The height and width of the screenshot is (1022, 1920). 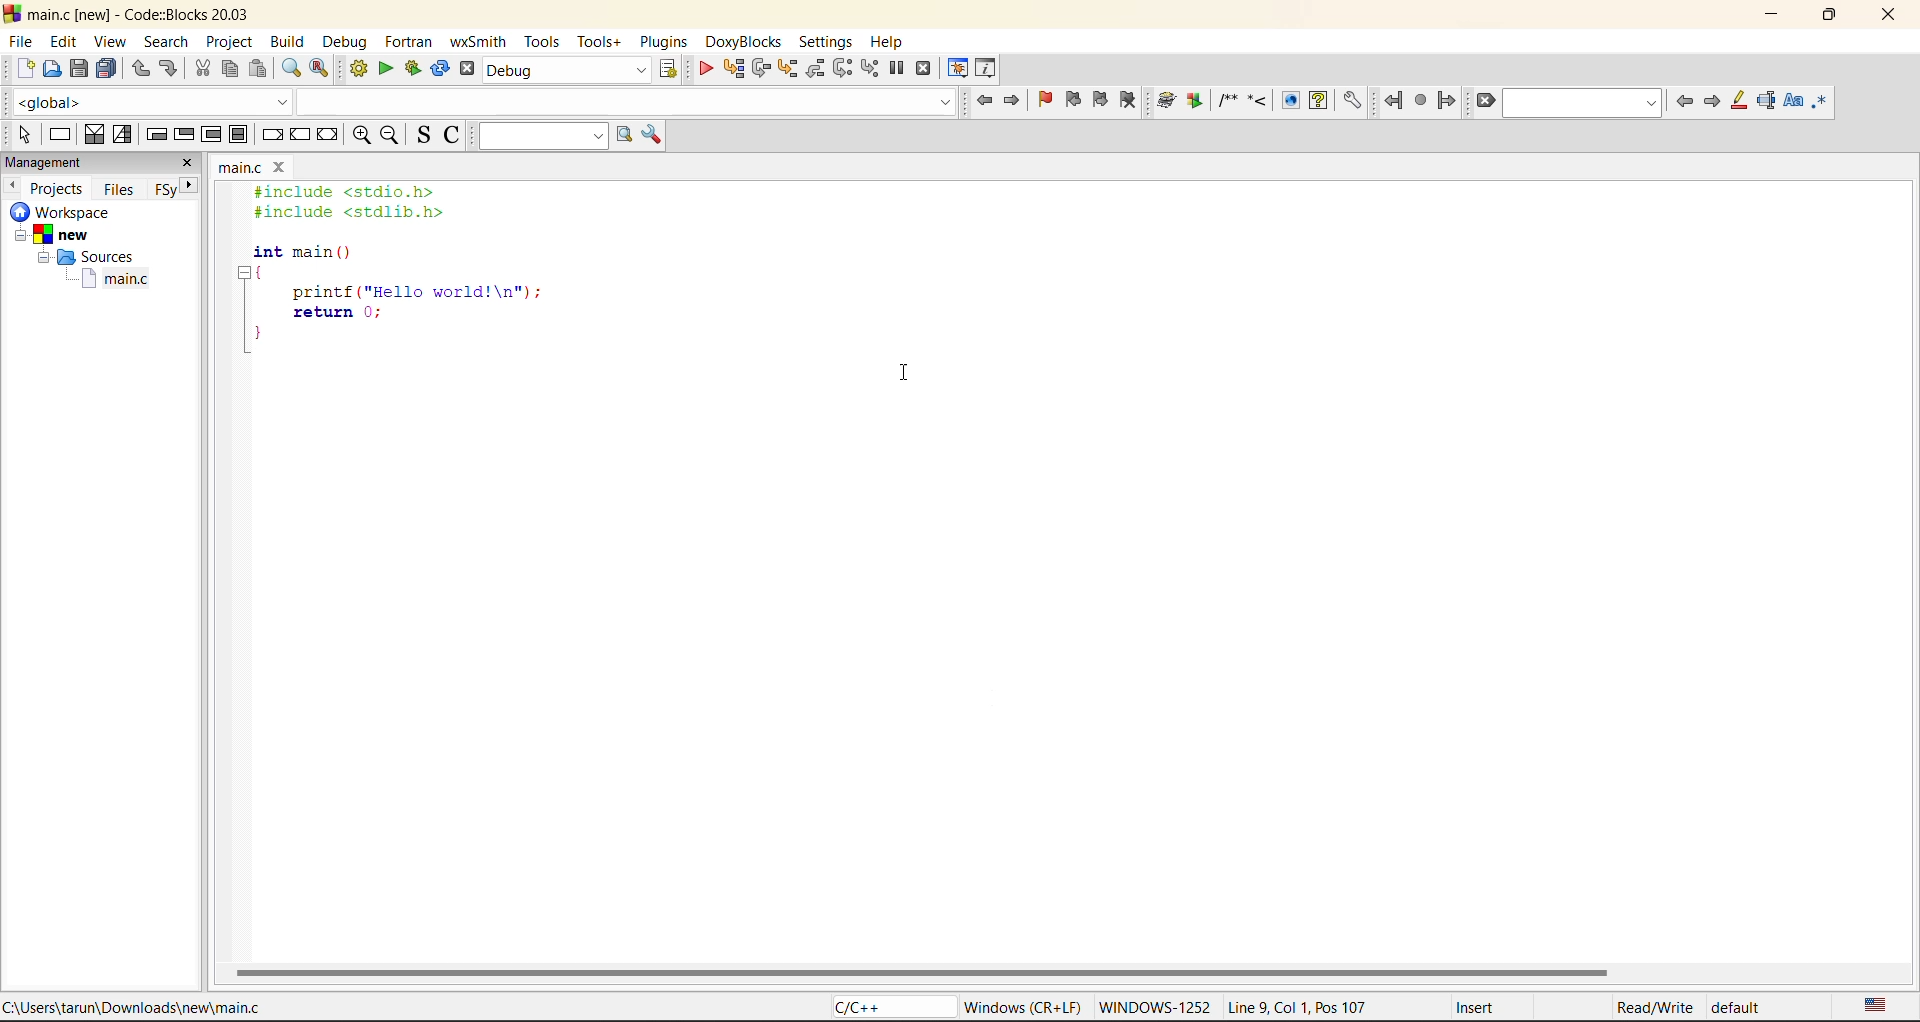 What do you see at coordinates (287, 42) in the screenshot?
I see `build` at bounding box center [287, 42].